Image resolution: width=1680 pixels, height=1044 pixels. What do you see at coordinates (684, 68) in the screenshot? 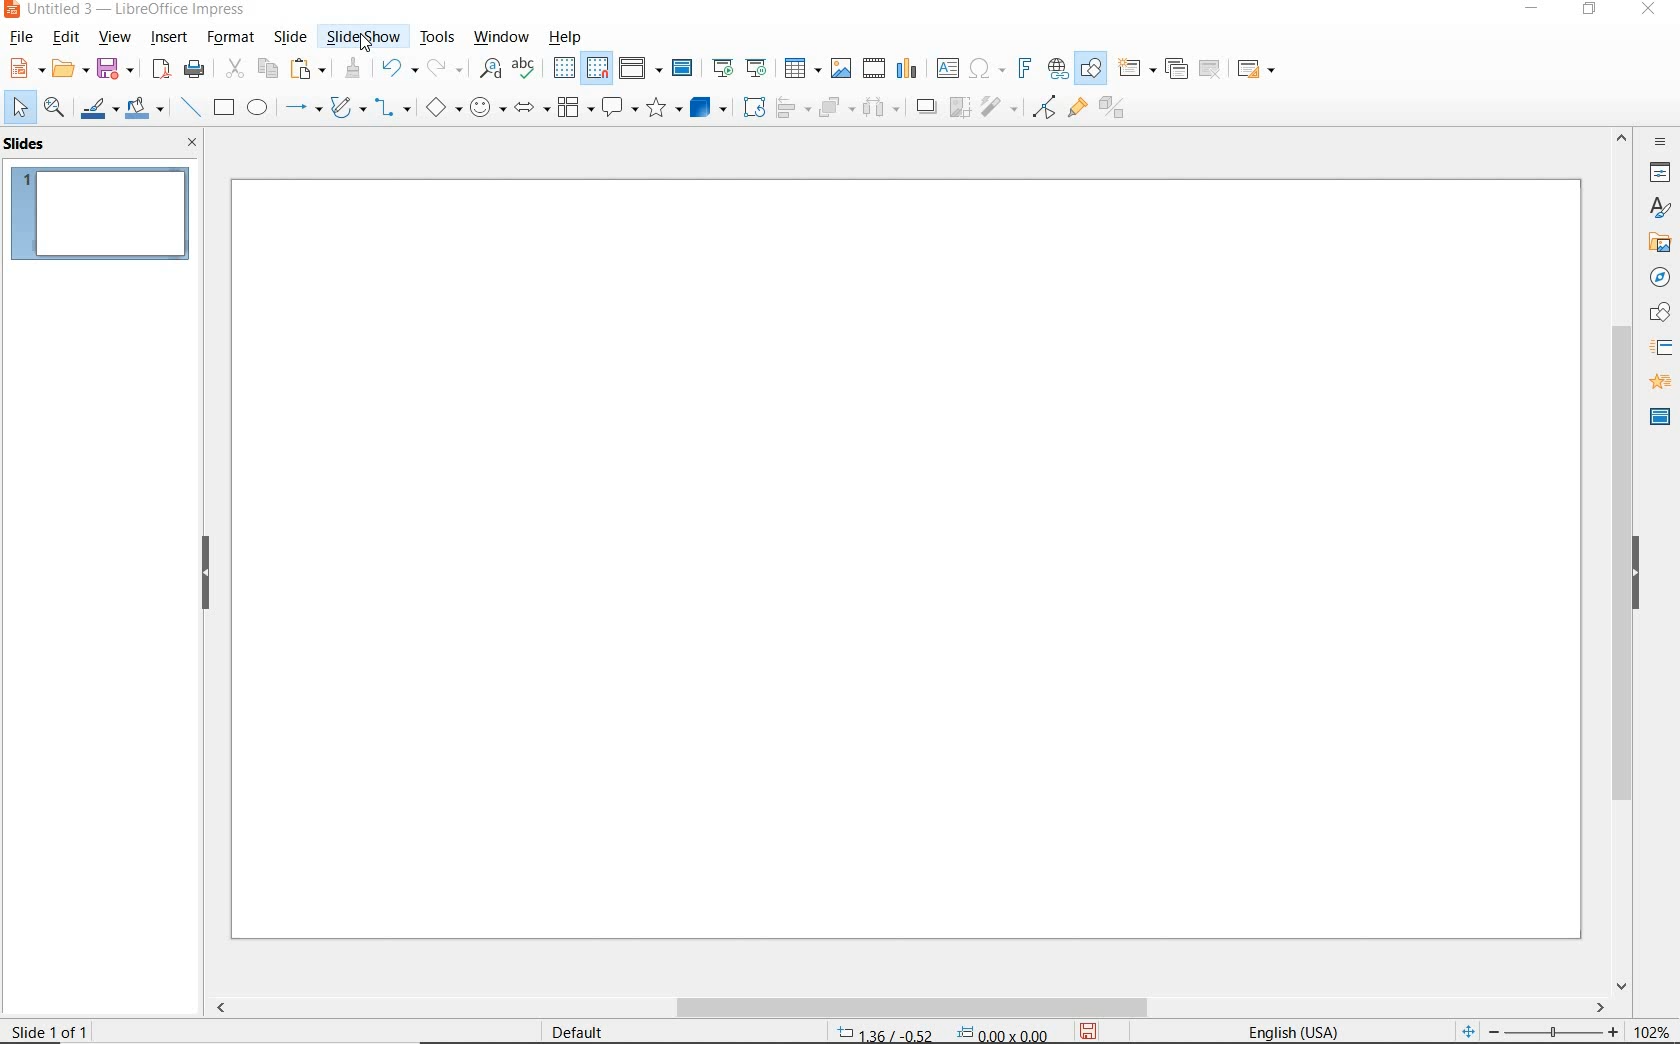
I see `MASTER SLIDE` at bounding box center [684, 68].